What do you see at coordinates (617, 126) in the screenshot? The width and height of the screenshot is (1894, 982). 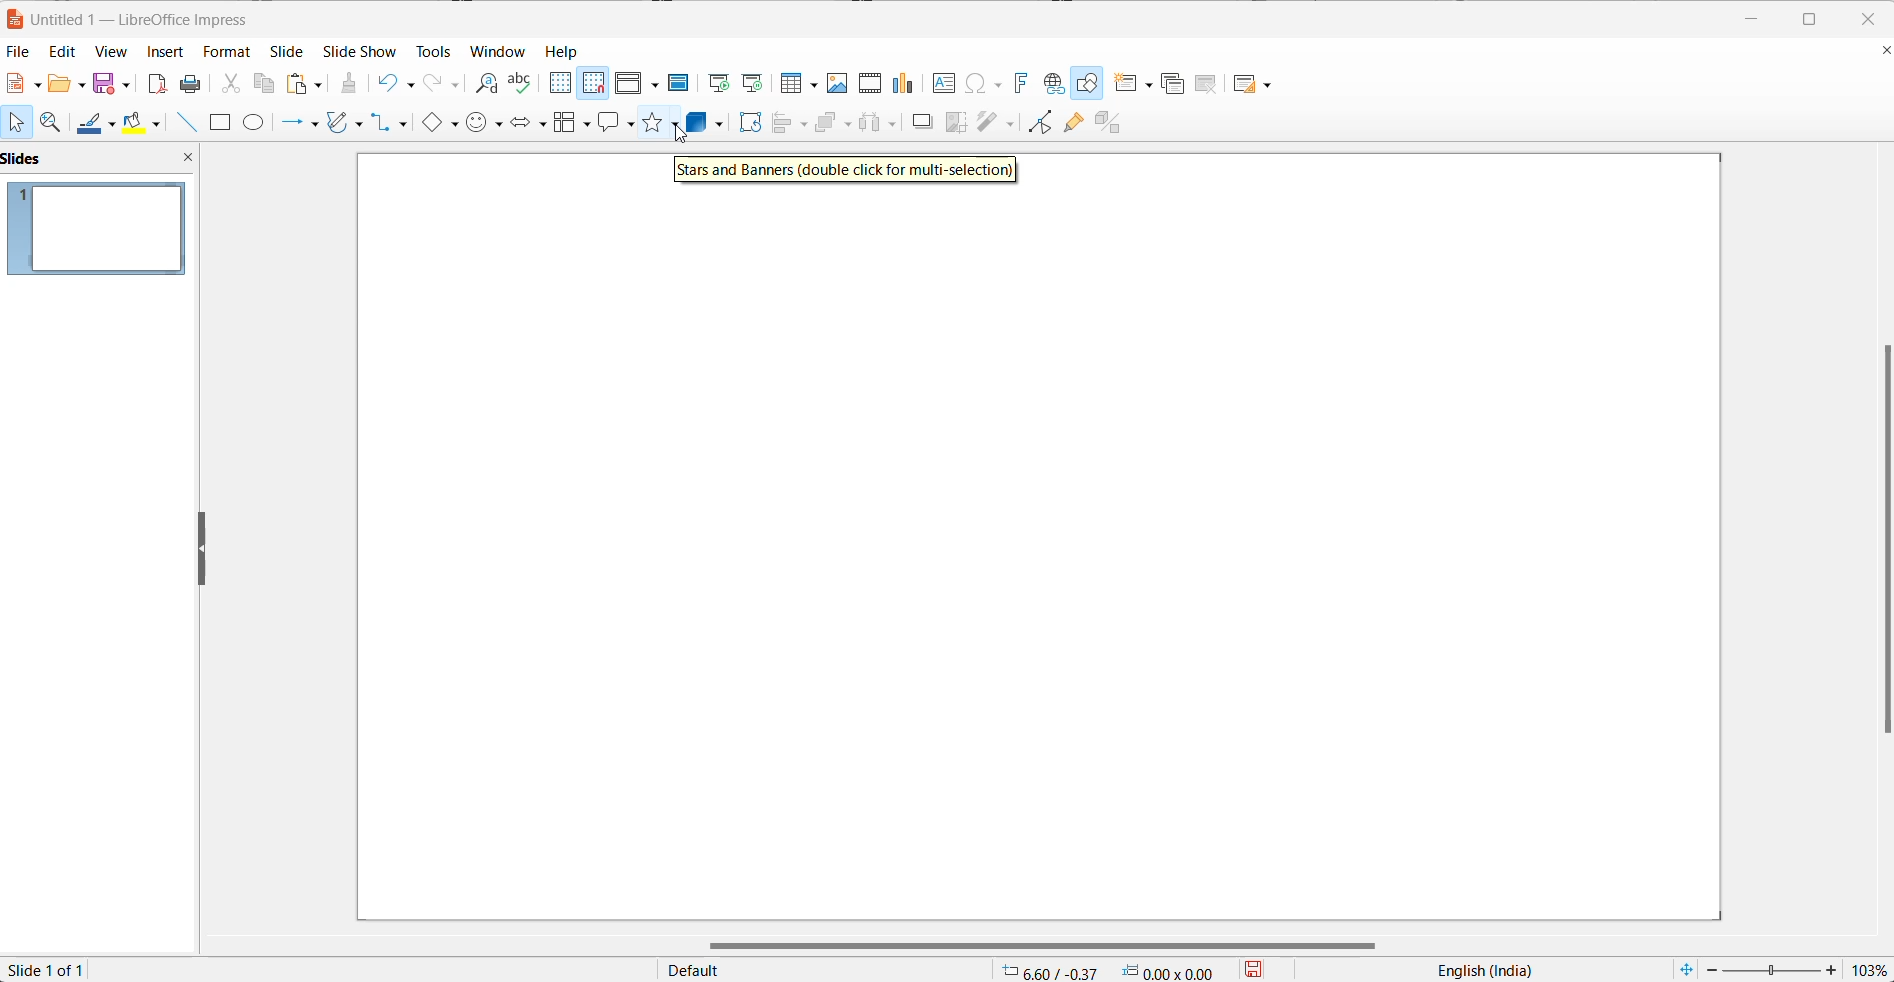 I see `callout shapes` at bounding box center [617, 126].